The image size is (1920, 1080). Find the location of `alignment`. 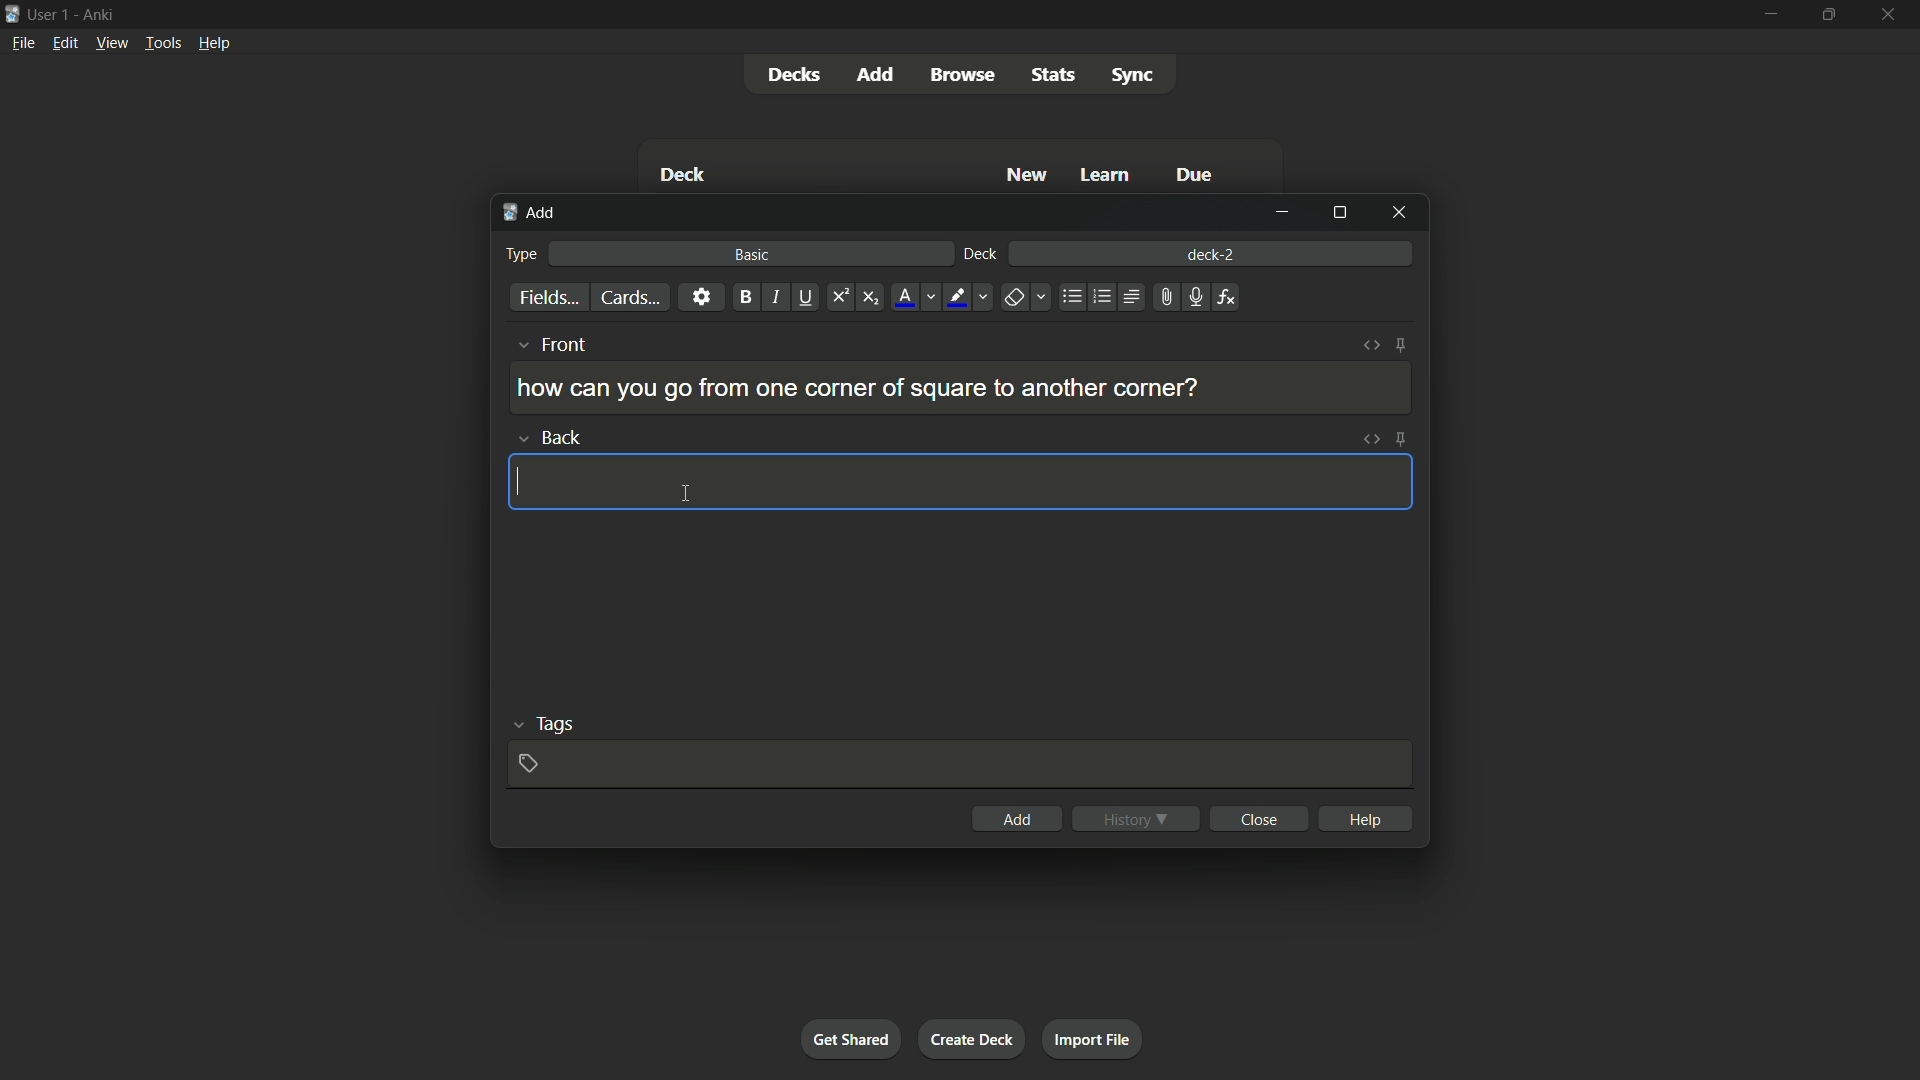

alignment is located at coordinates (1133, 296).